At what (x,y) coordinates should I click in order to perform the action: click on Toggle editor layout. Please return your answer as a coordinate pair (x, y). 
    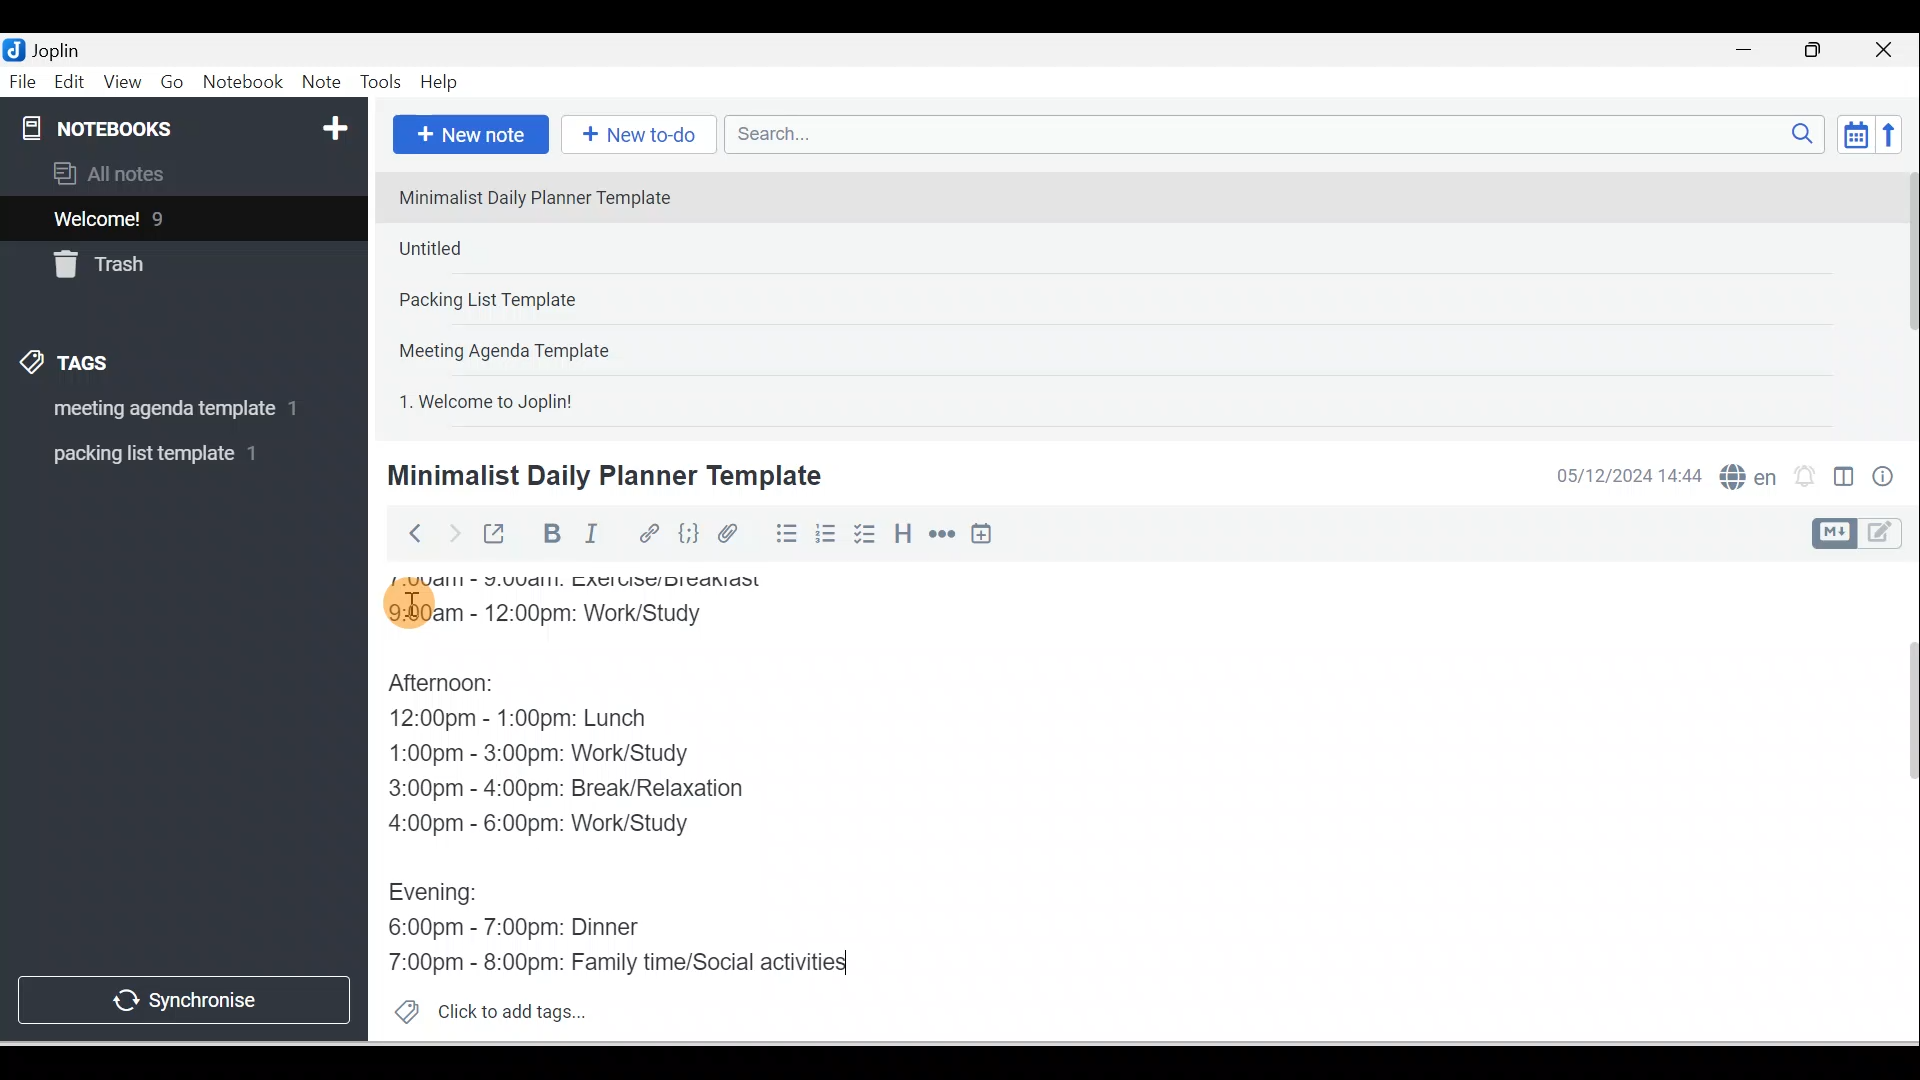
    Looking at the image, I should click on (1864, 534).